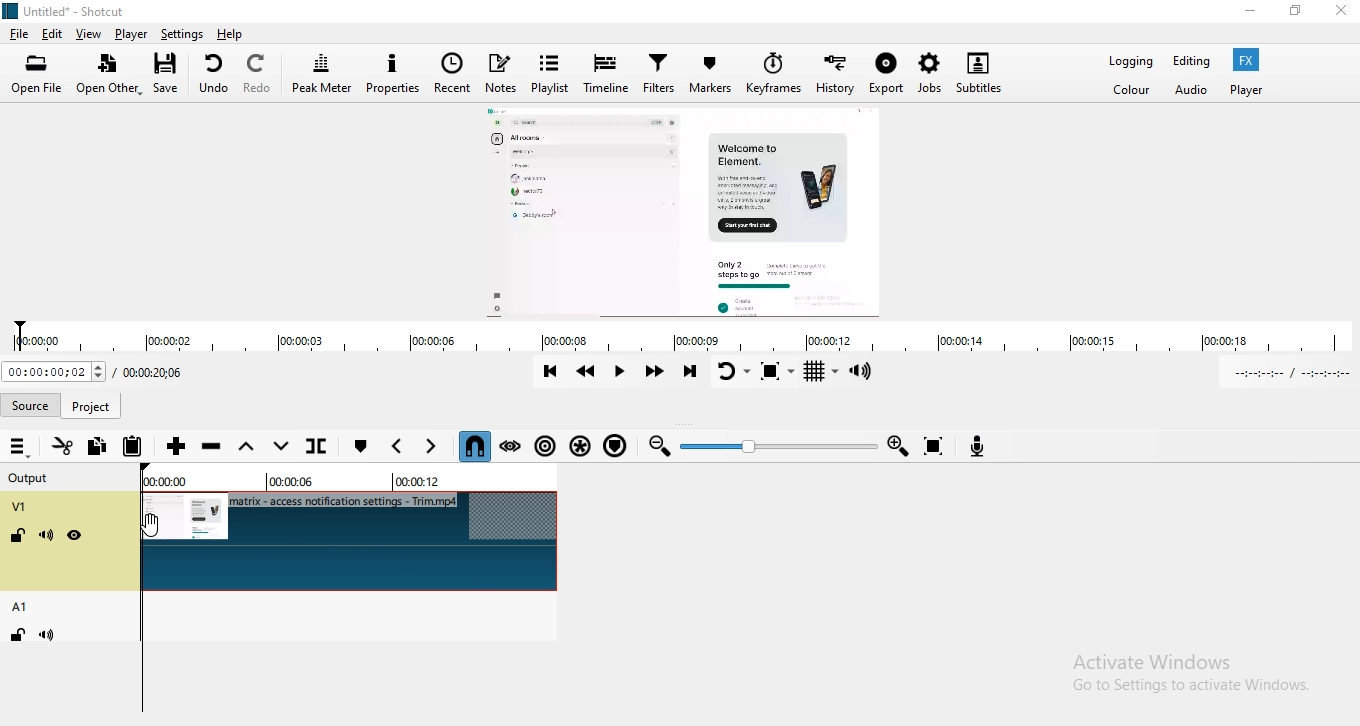 The height and width of the screenshot is (726, 1360). What do you see at coordinates (396, 74) in the screenshot?
I see `Properties` at bounding box center [396, 74].